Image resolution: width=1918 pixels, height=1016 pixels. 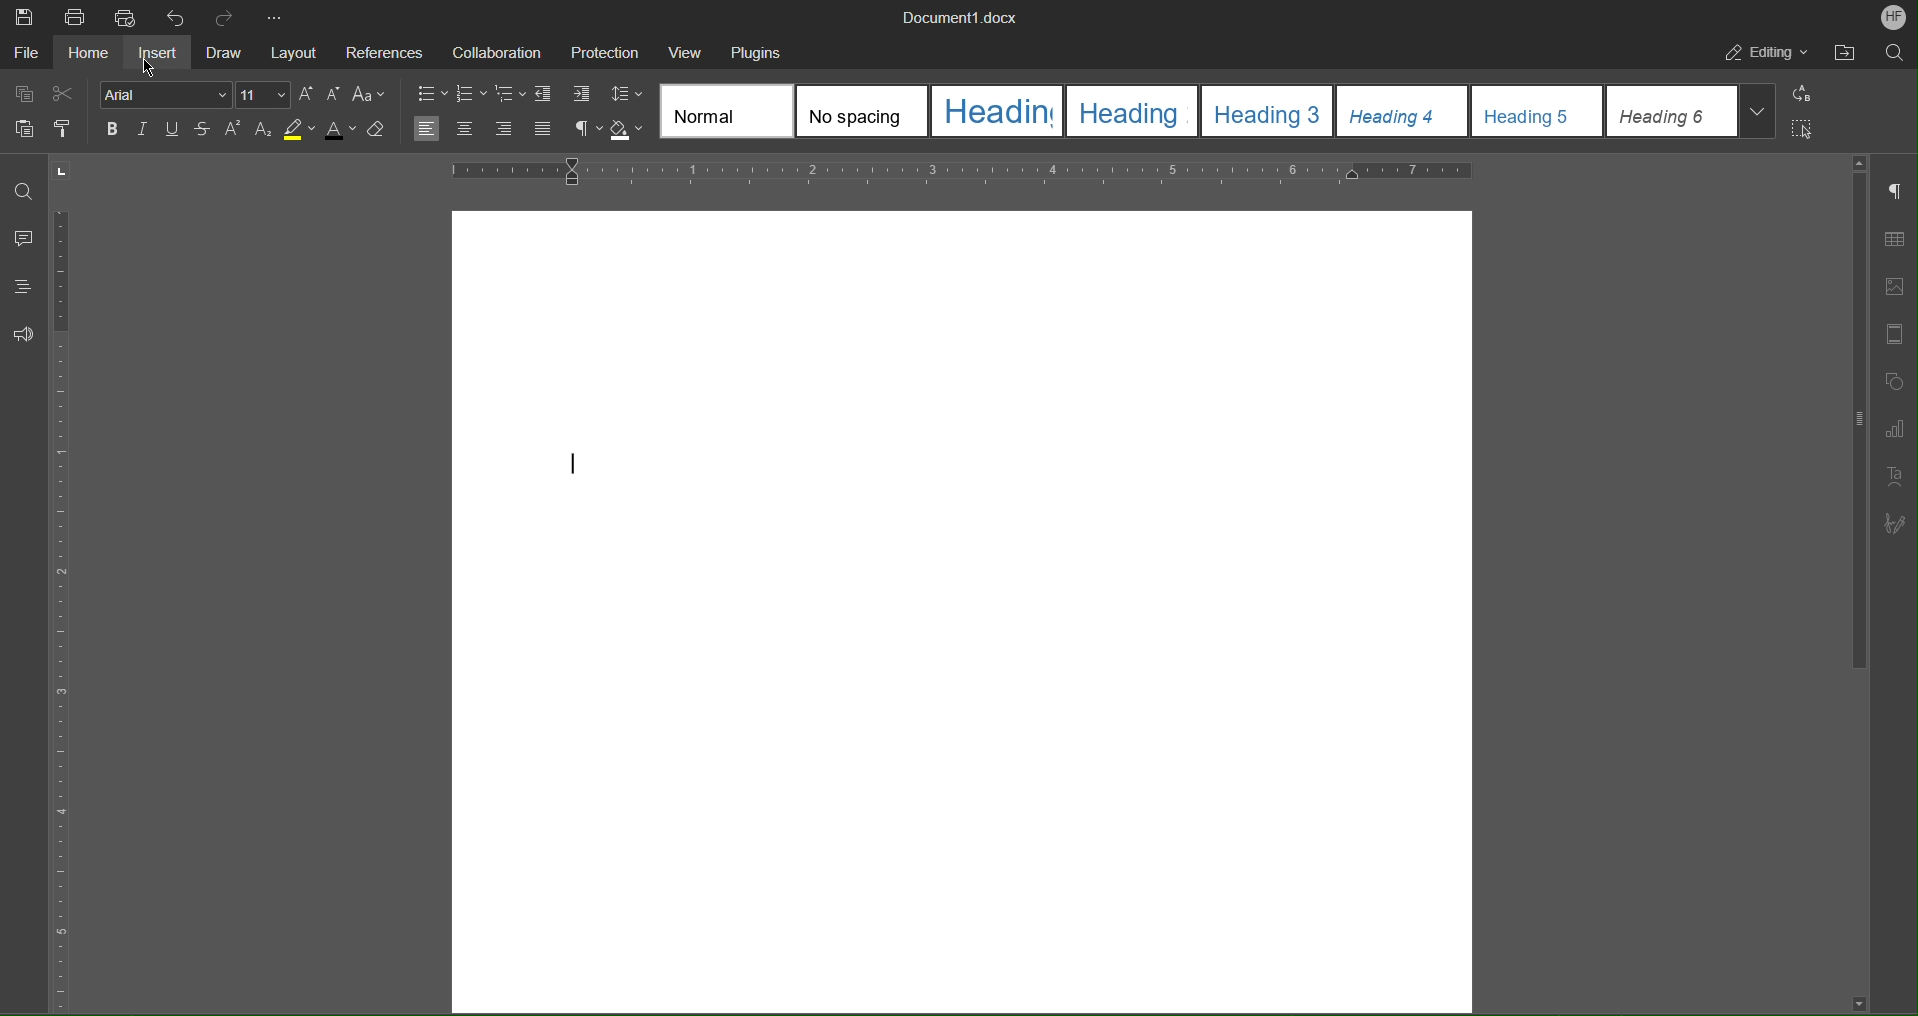 What do you see at coordinates (864, 110) in the screenshot?
I see `No spacing` at bounding box center [864, 110].